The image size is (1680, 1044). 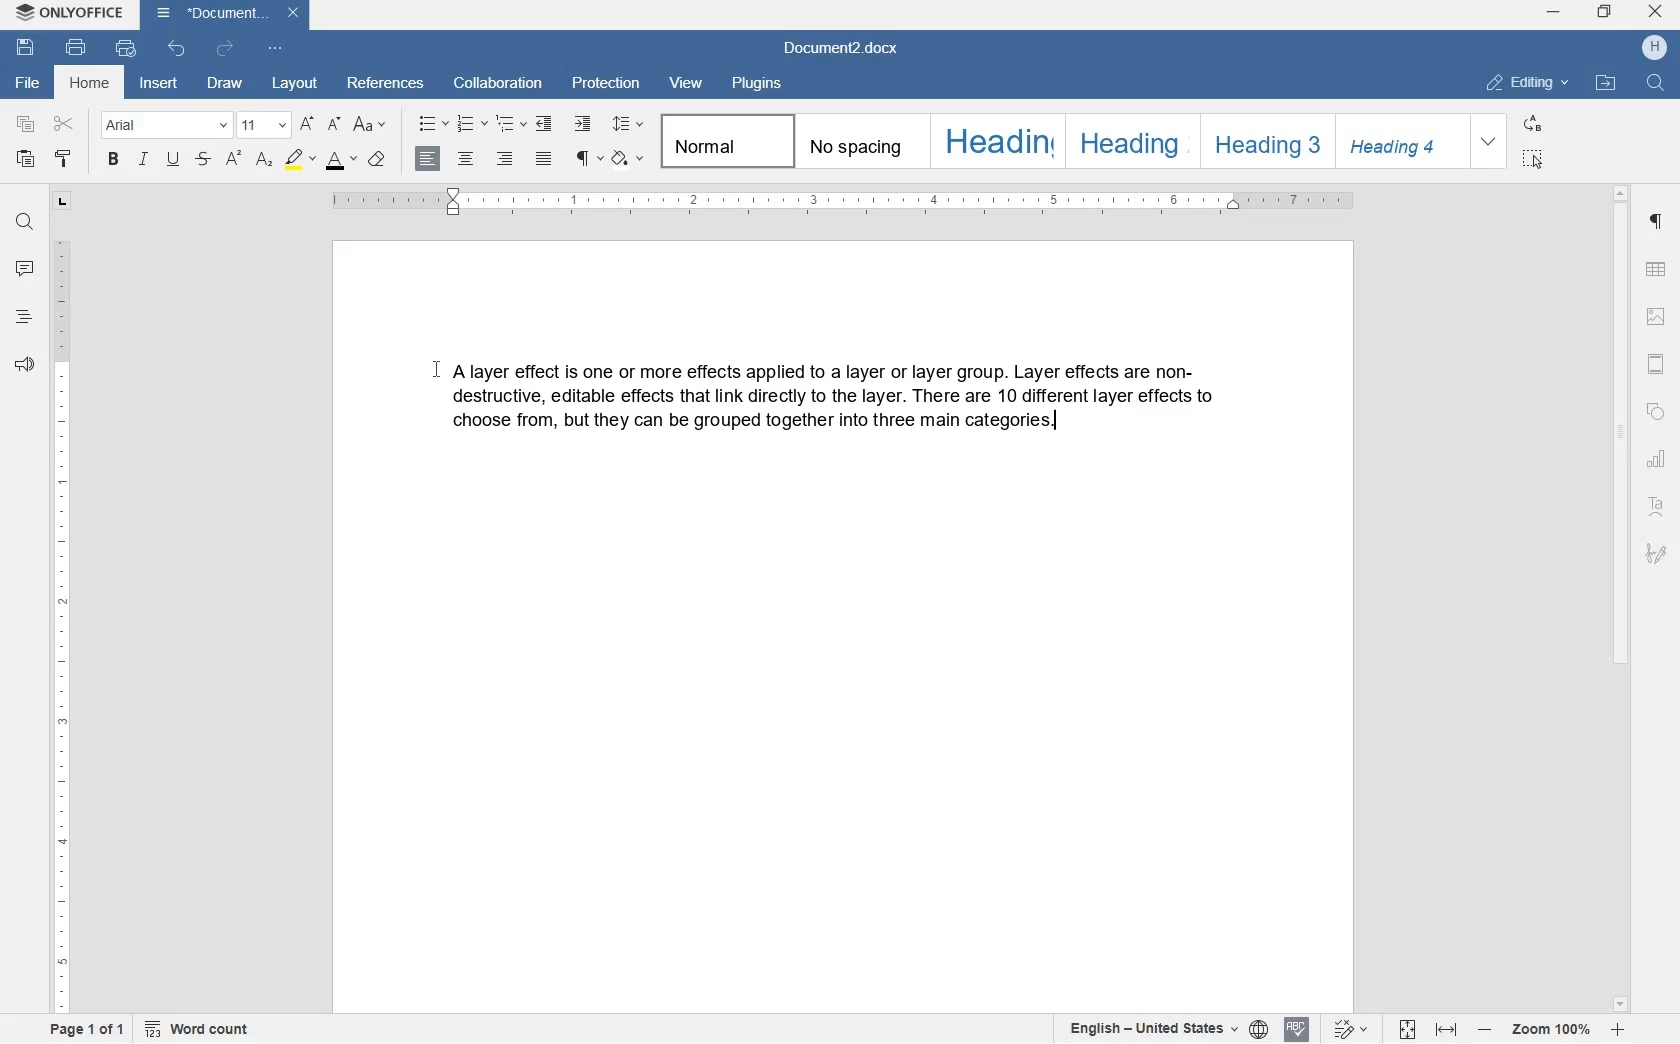 I want to click on plugins, so click(x=764, y=86).